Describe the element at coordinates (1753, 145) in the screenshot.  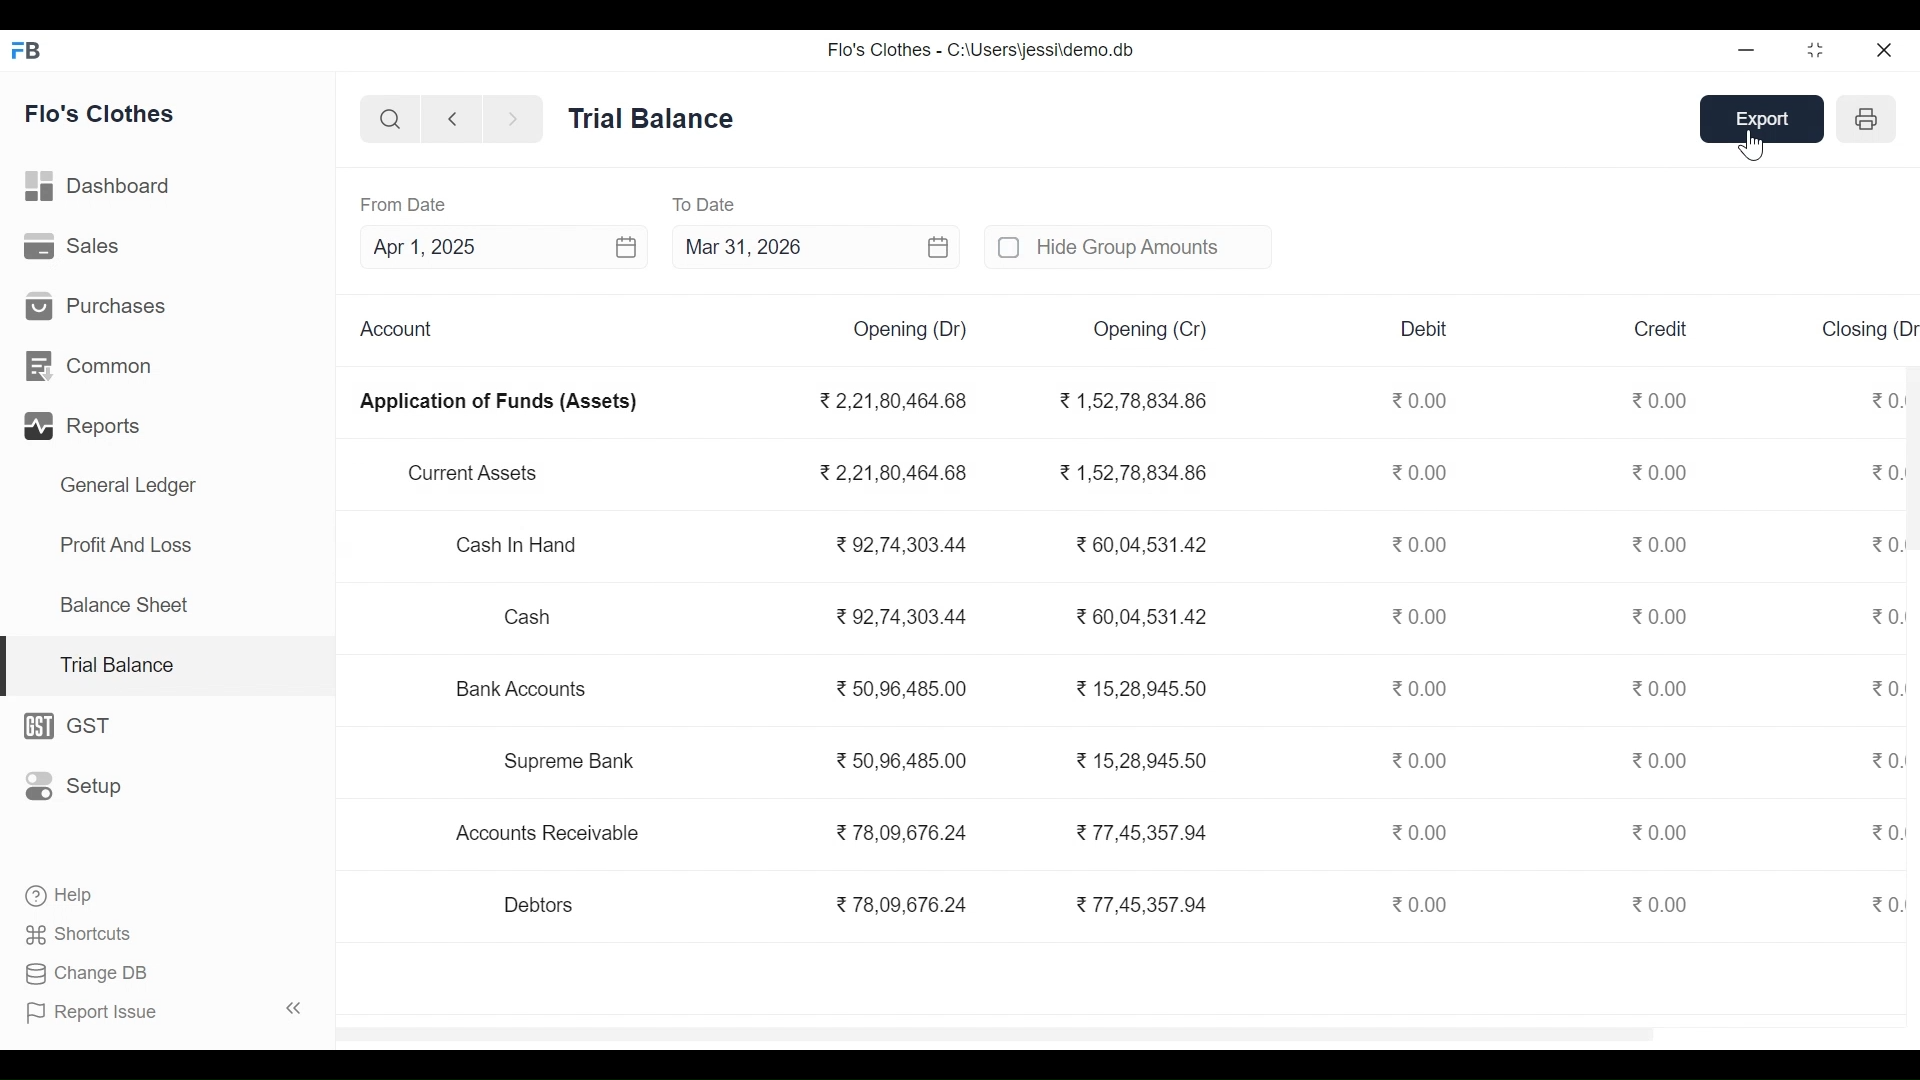
I see `cursor` at that location.